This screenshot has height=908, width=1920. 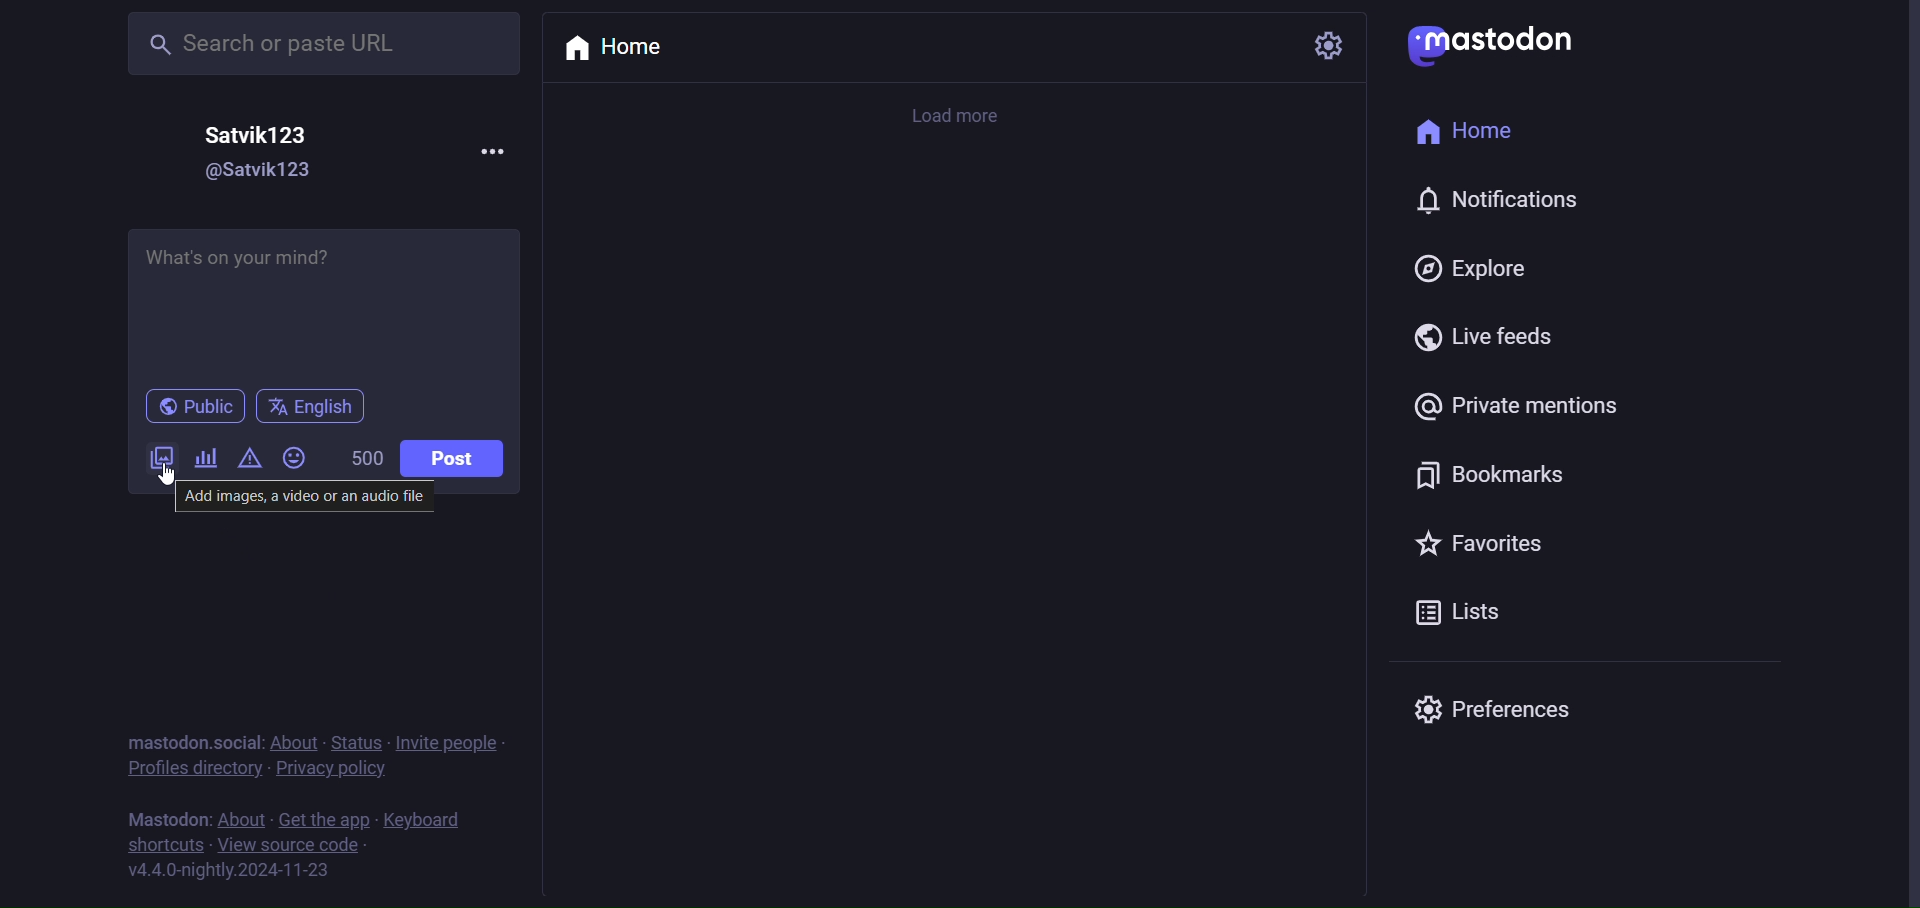 What do you see at coordinates (421, 820) in the screenshot?
I see `keyboard` at bounding box center [421, 820].